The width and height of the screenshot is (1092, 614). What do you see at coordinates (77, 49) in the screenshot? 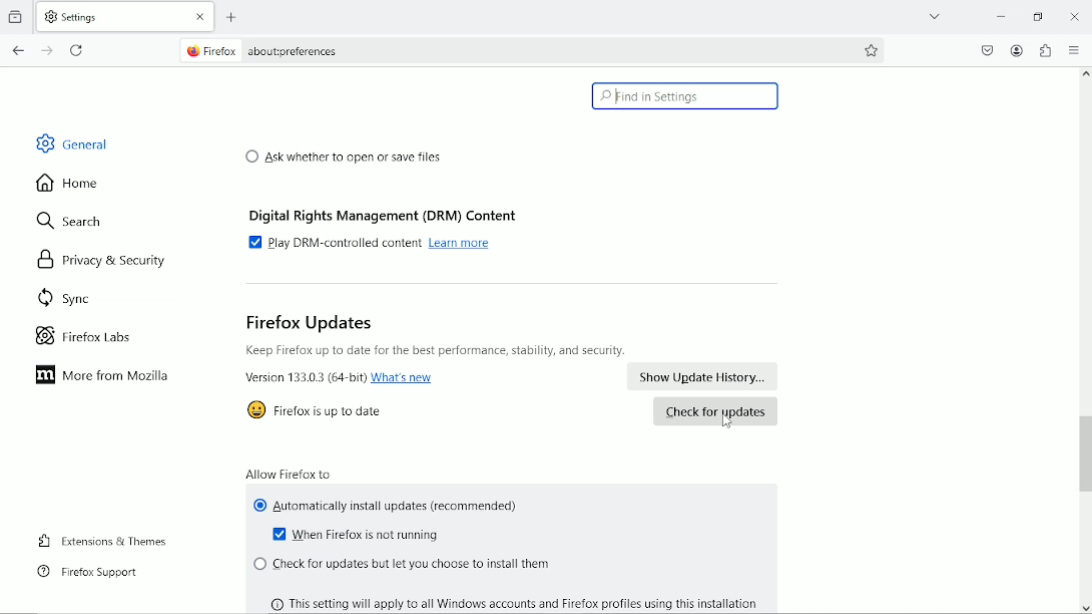
I see `reload current page` at bounding box center [77, 49].